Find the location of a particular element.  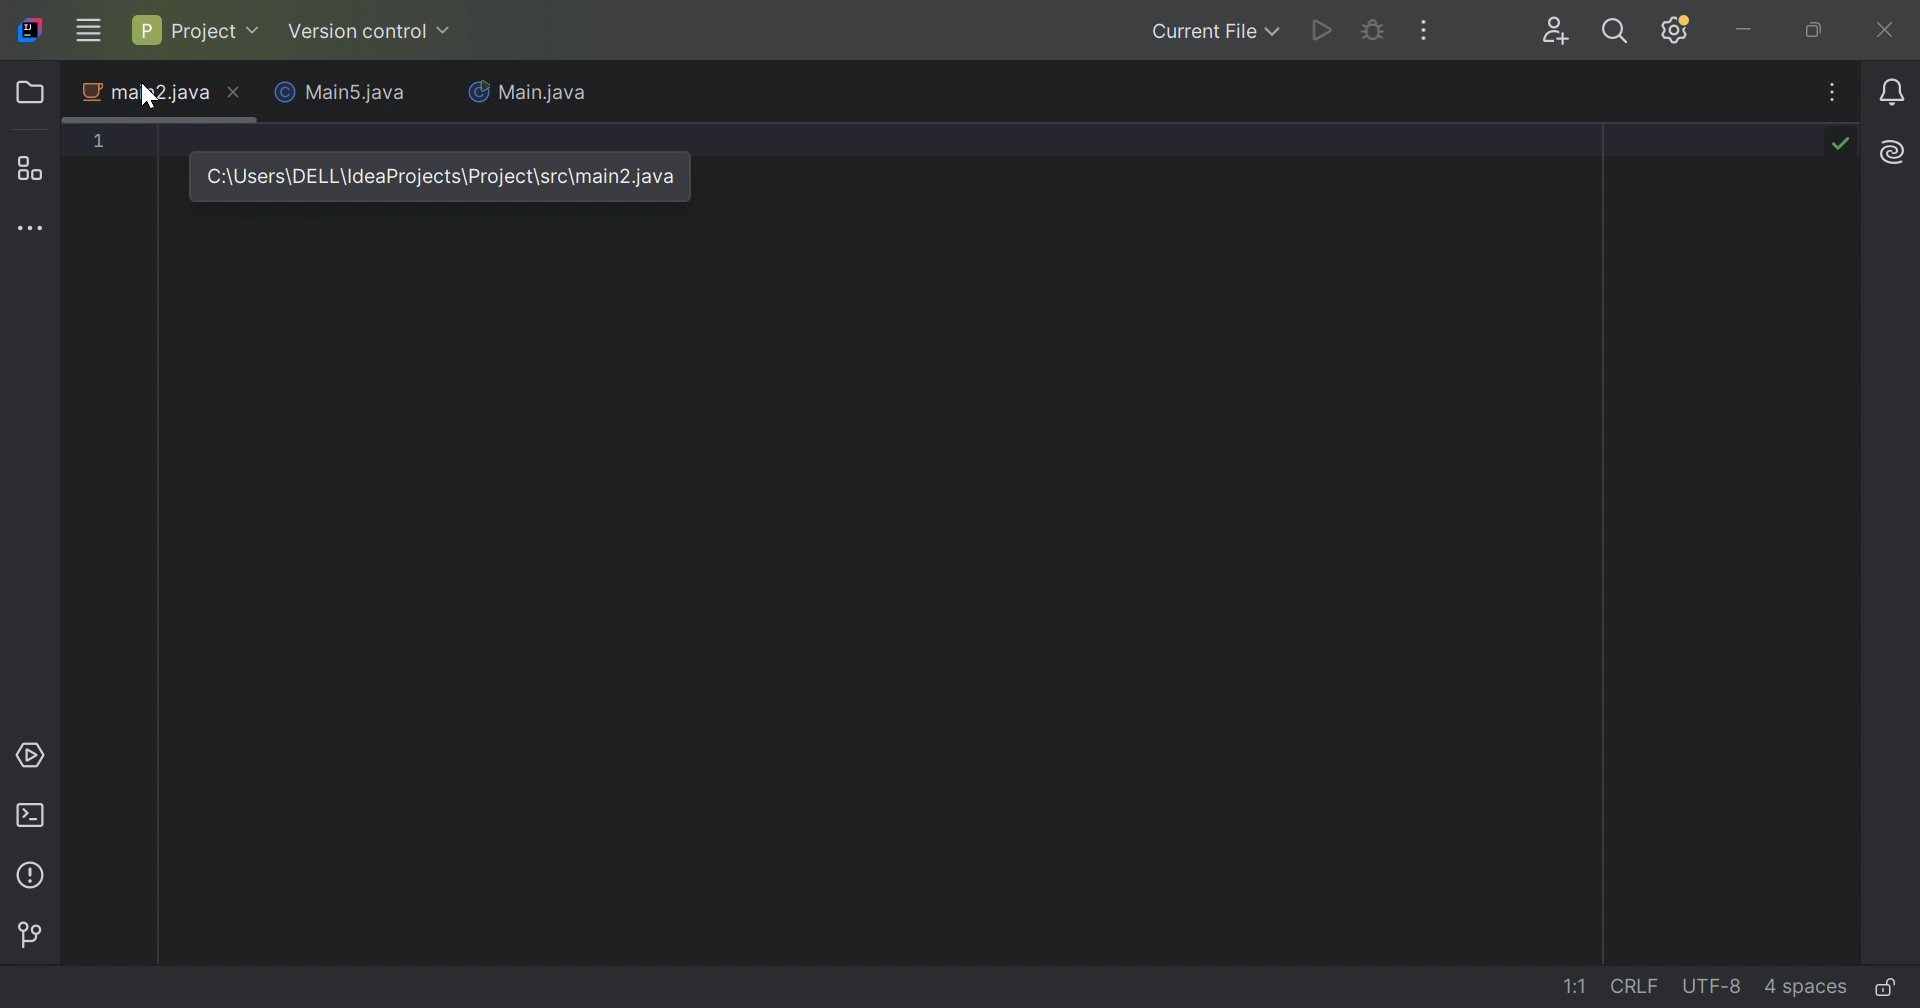

Current file is located at coordinates (1215, 30).